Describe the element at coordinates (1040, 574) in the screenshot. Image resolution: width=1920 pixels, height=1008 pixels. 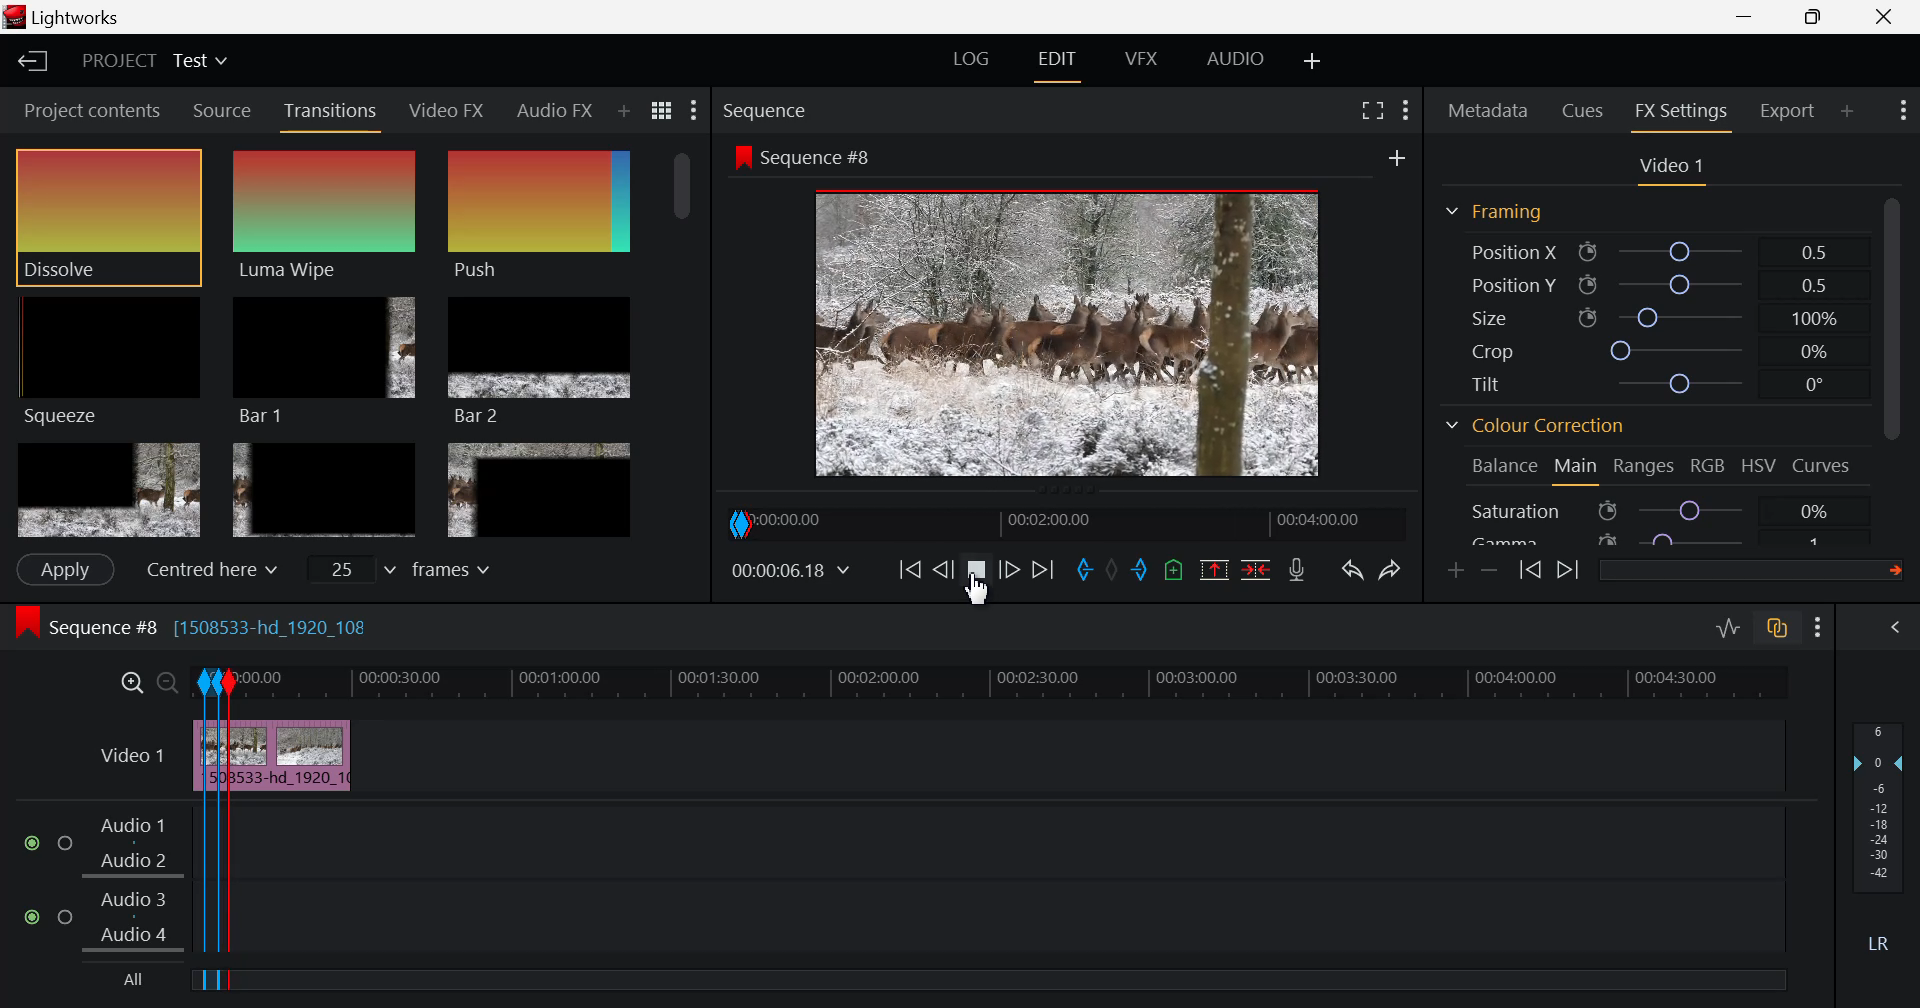
I see `To End` at that location.